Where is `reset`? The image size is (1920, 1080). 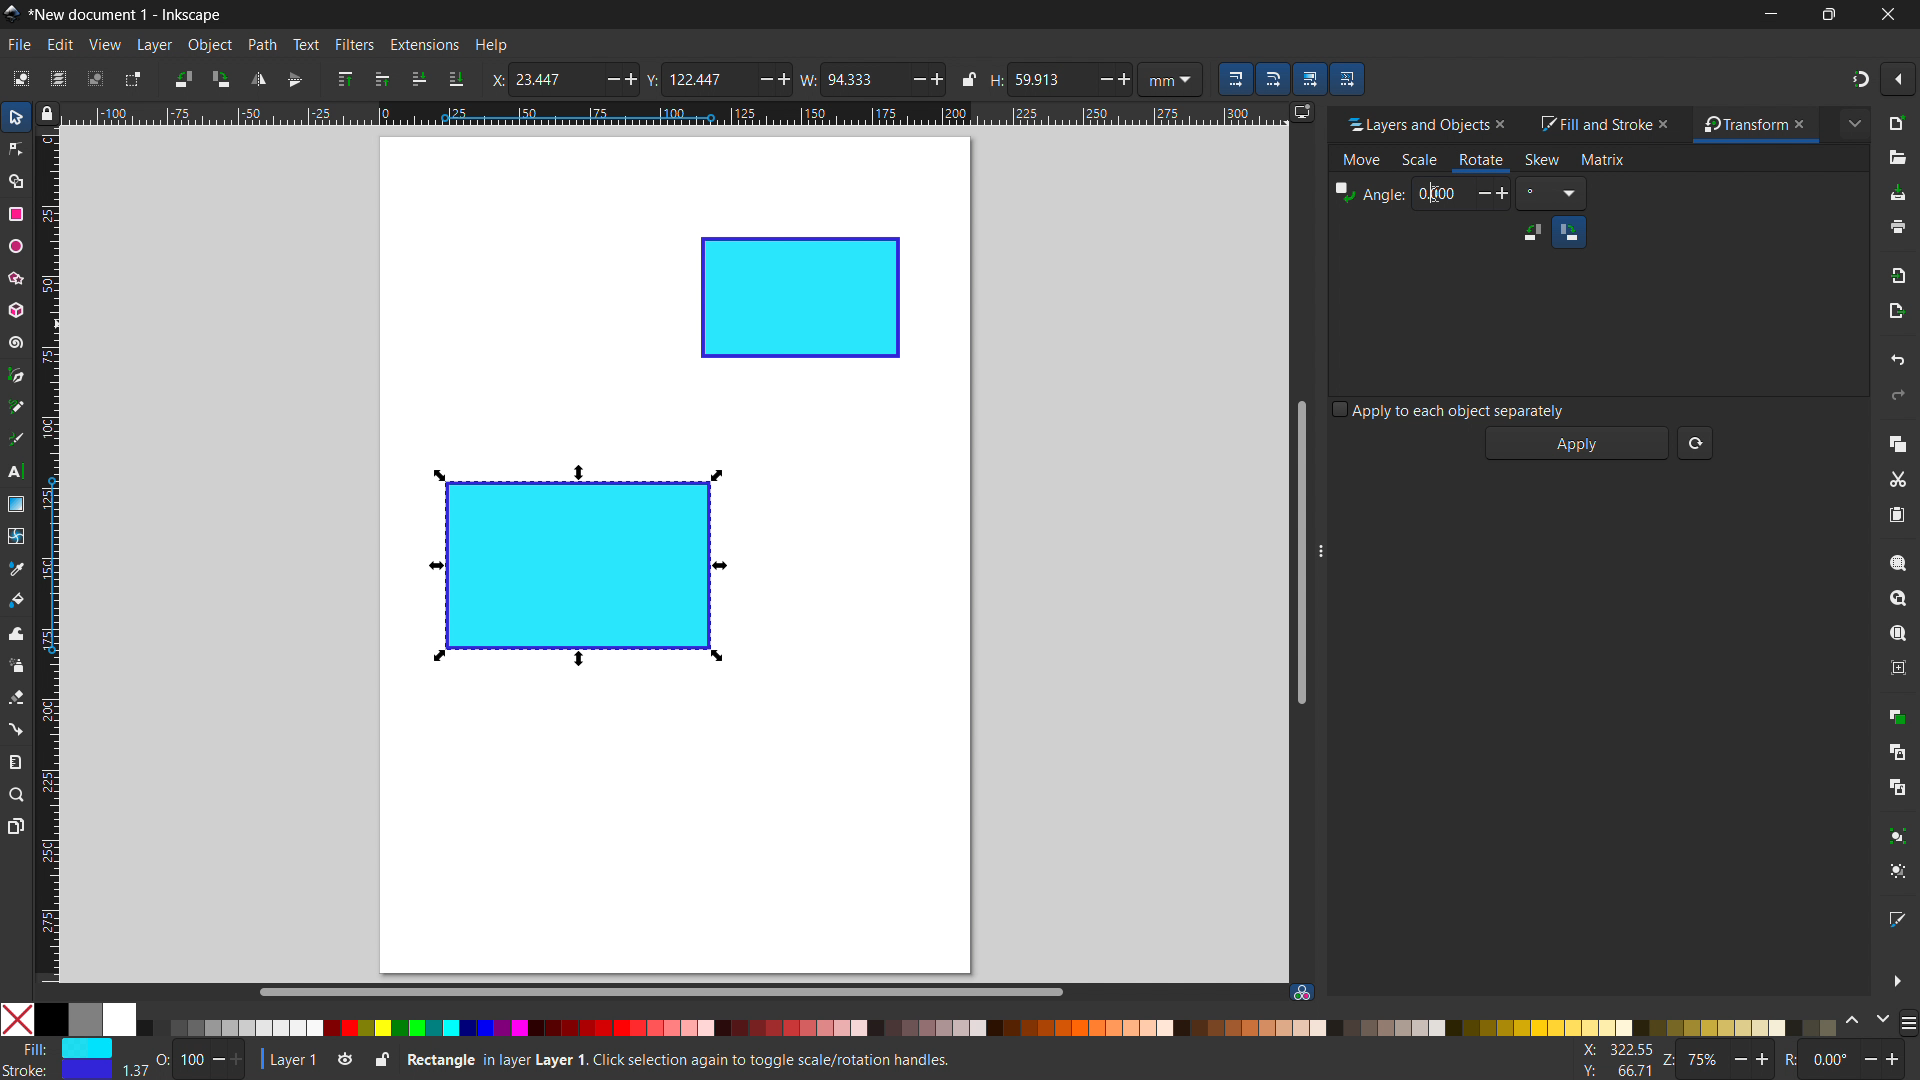
reset is located at coordinates (1695, 443).